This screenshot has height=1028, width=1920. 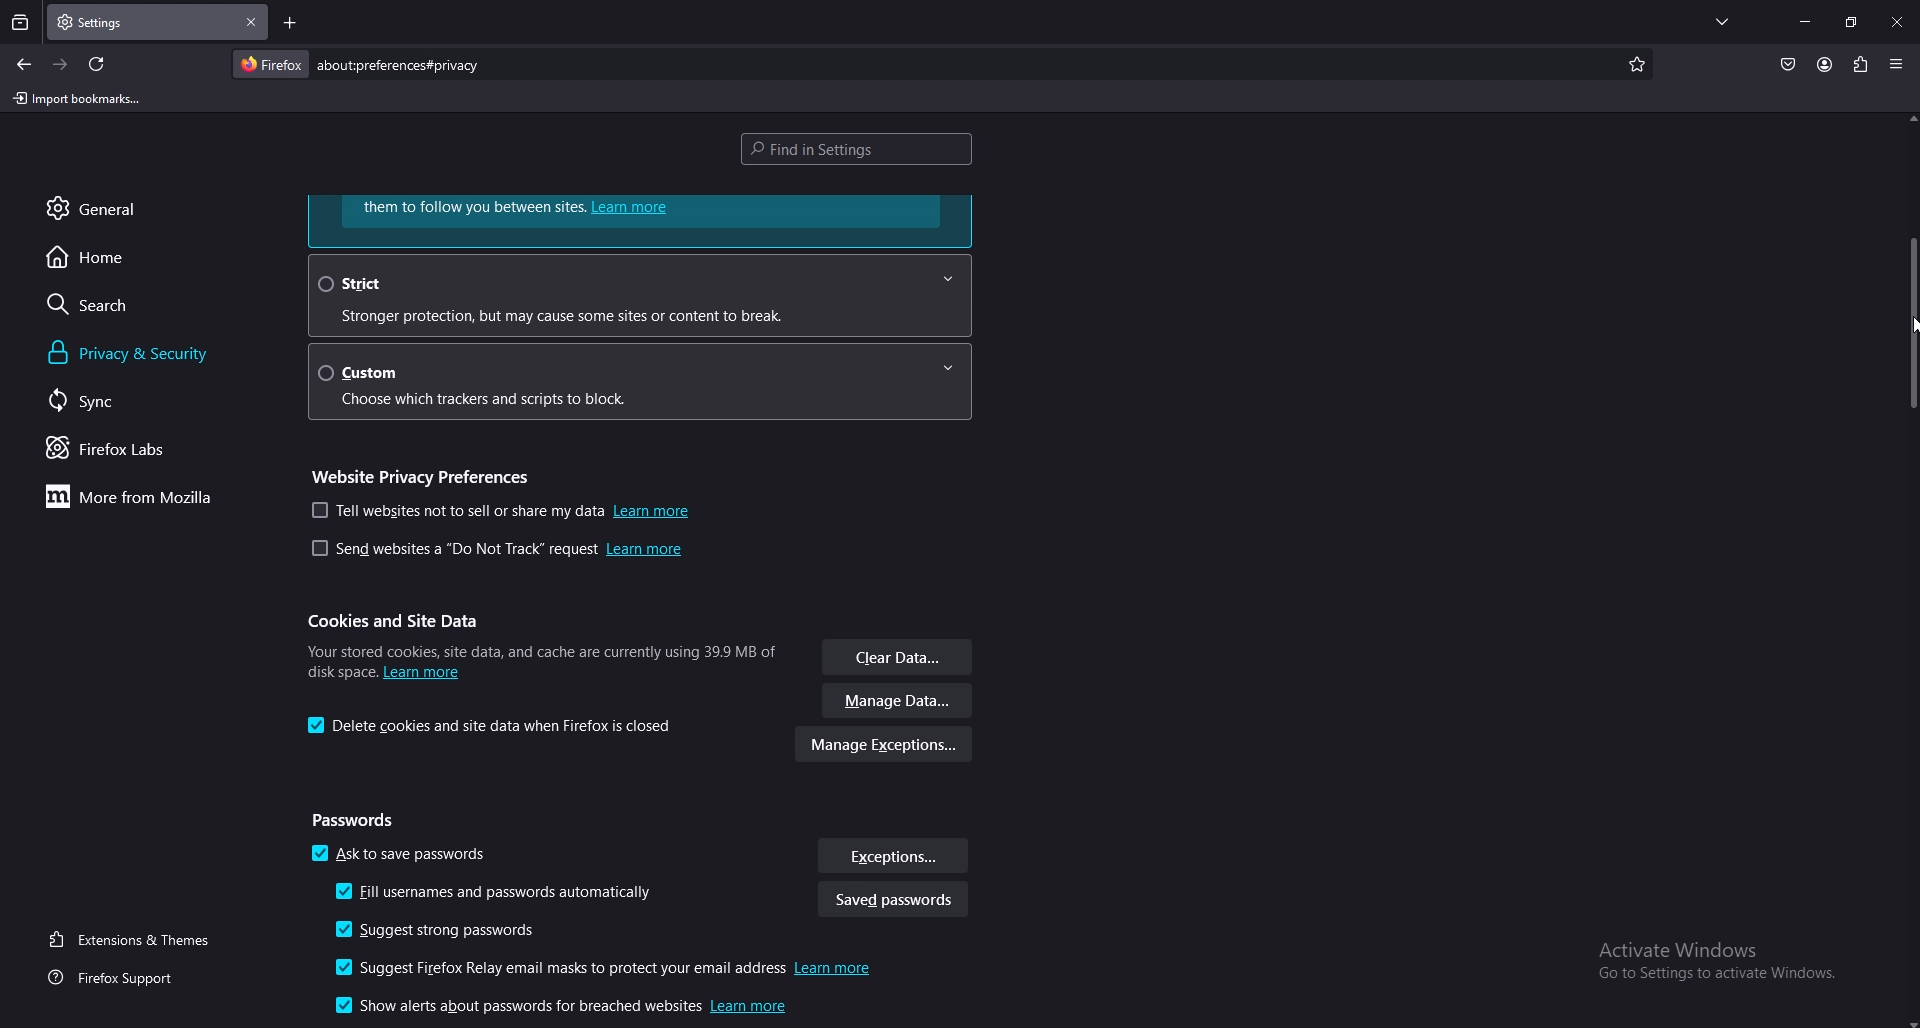 I want to click on info, so click(x=540, y=658).